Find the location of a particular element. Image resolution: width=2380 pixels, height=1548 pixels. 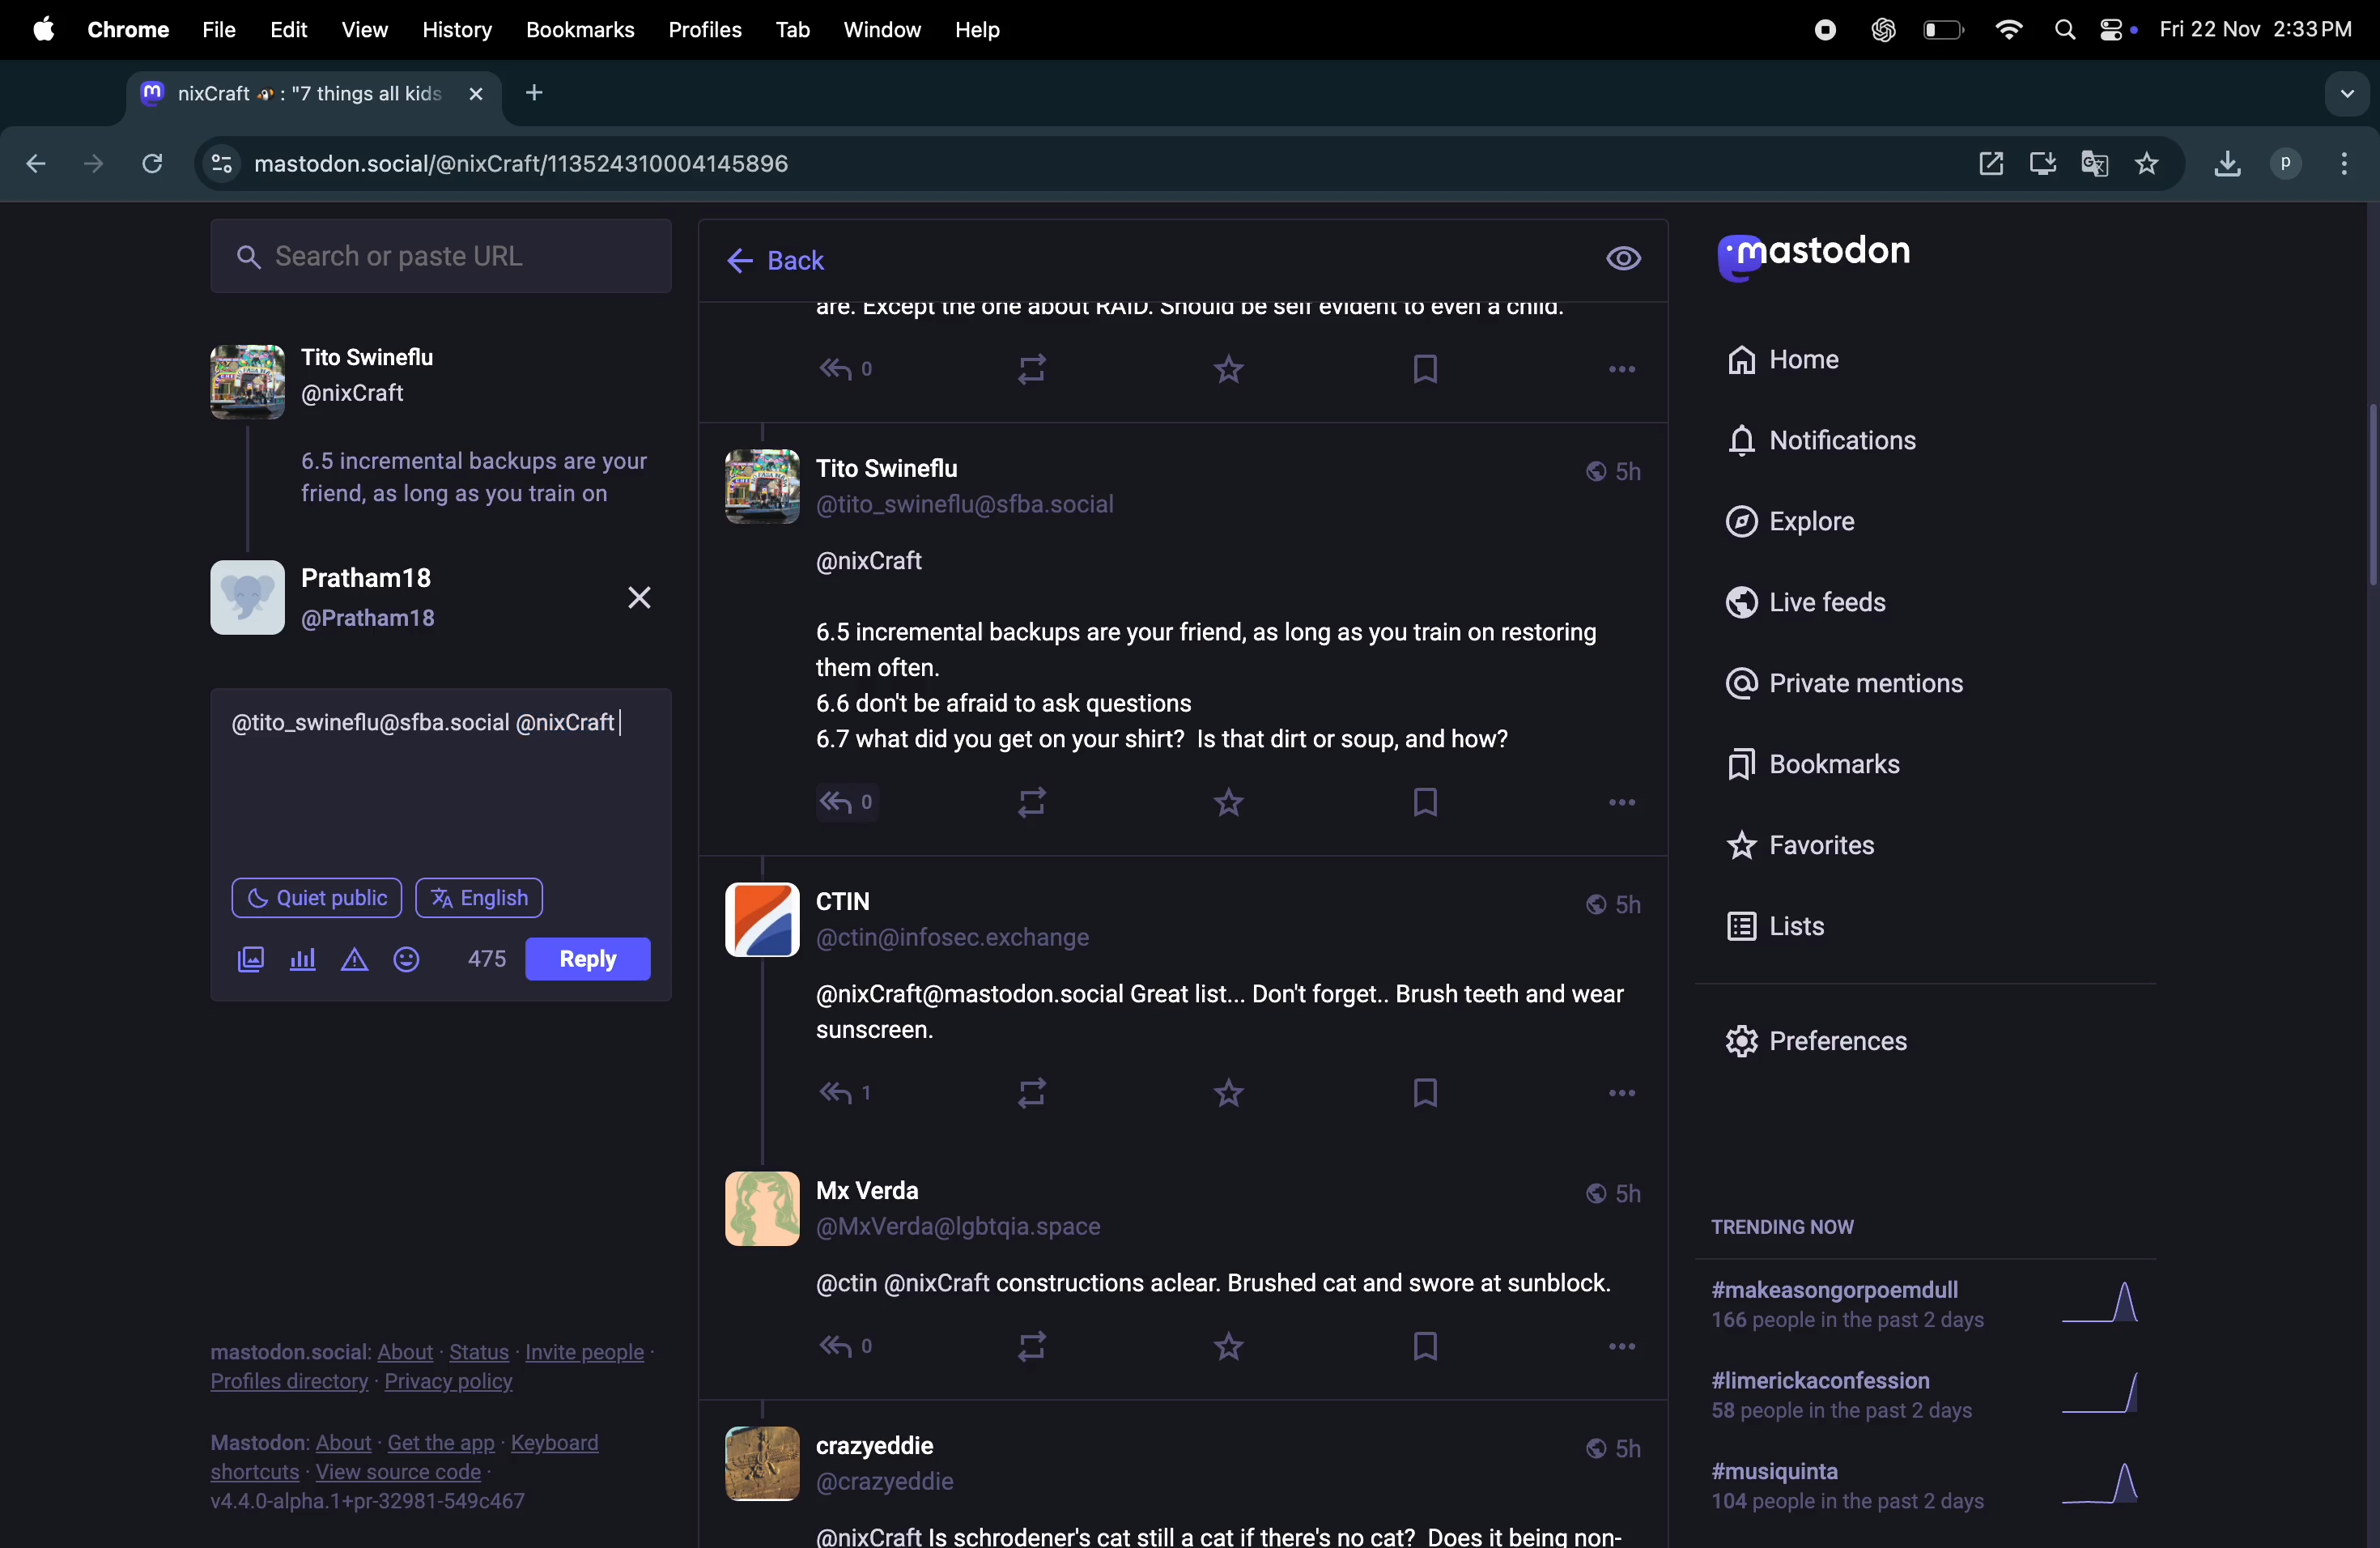

search bar is located at coordinates (2346, 94).